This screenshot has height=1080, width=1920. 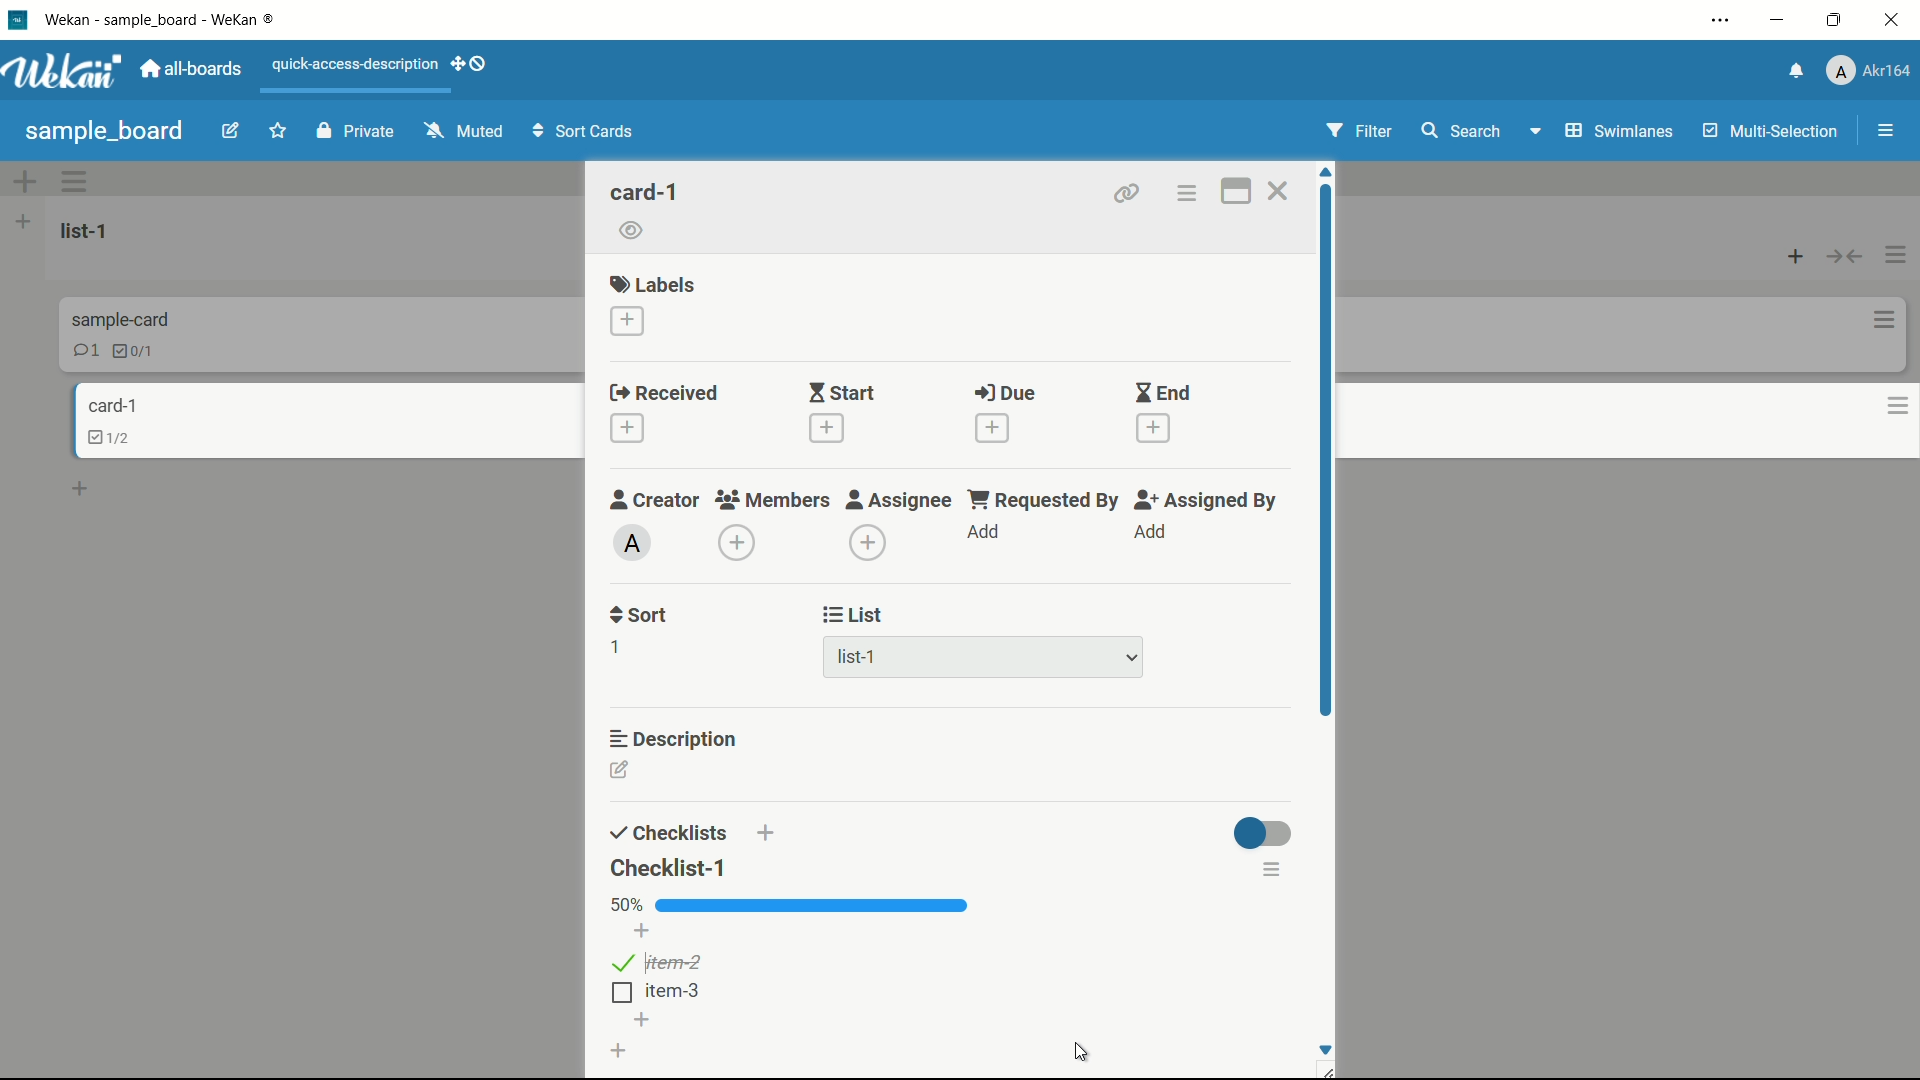 I want to click on admin, so click(x=634, y=545).